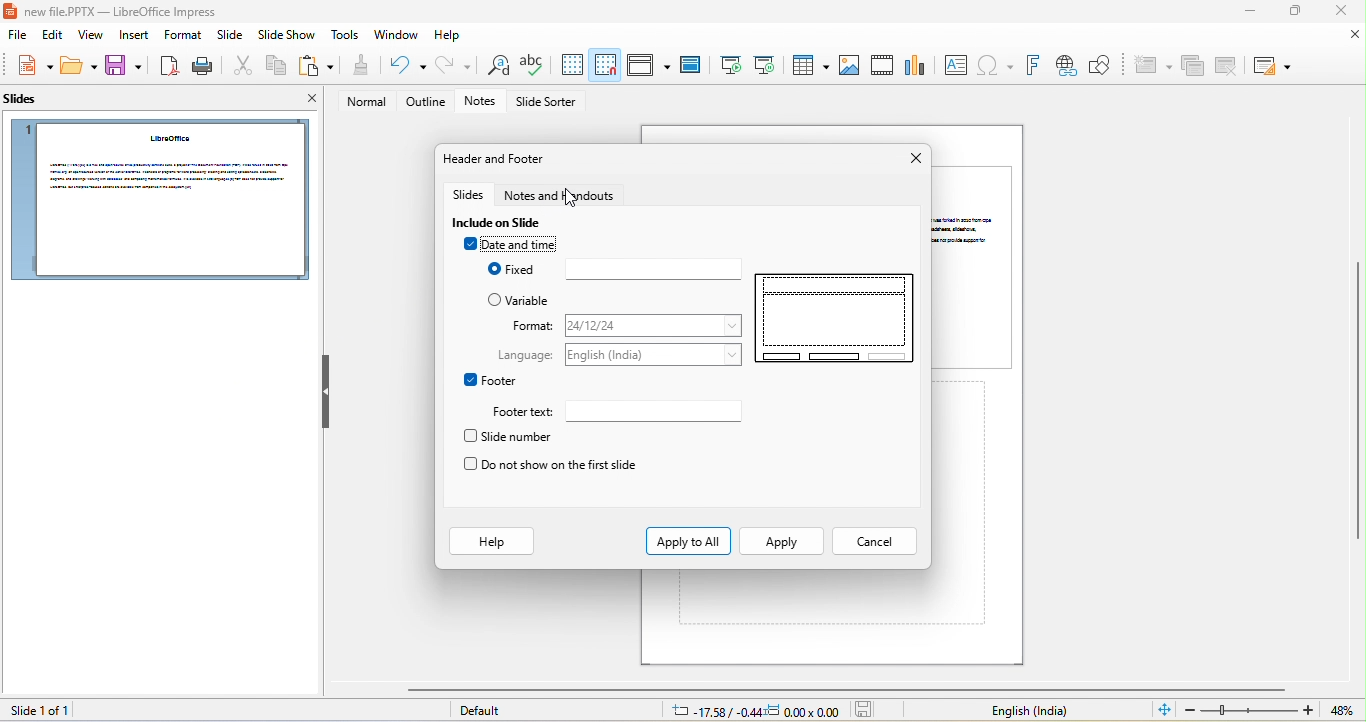  Describe the element at coordinates (917, 63) in the screenshot. I see `chart` at that location.